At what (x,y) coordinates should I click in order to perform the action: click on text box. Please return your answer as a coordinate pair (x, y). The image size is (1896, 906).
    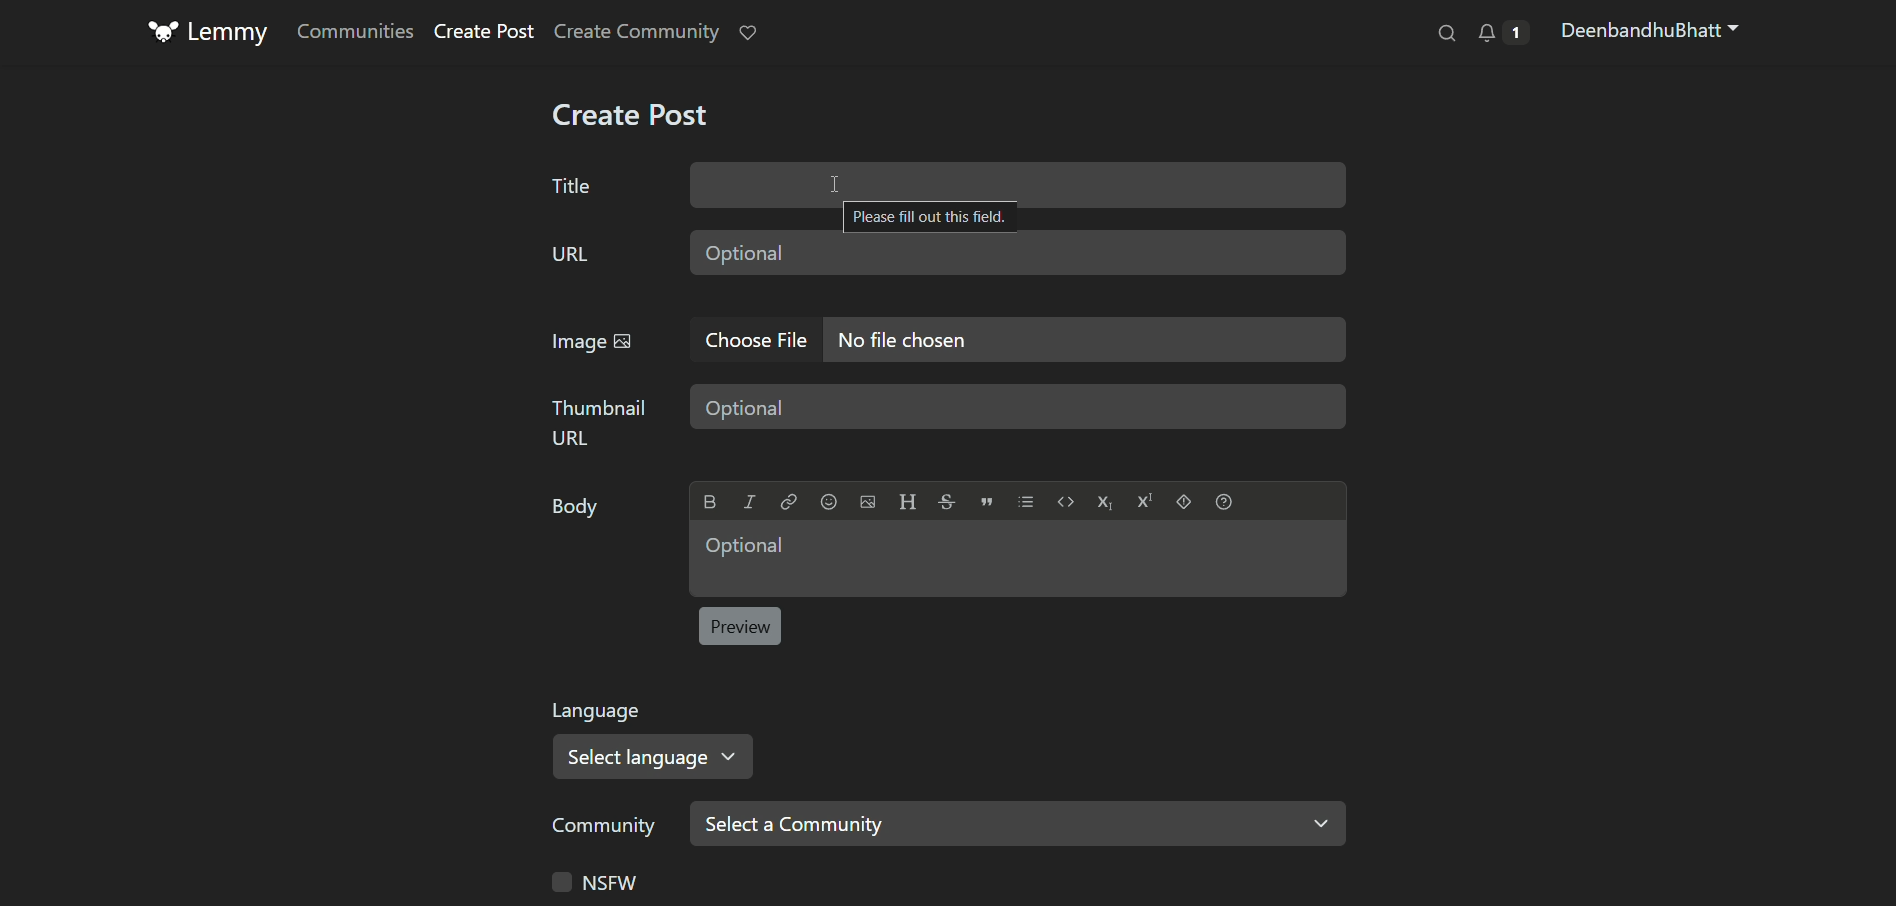
    Looking at the image, I should click on (1020, 408).